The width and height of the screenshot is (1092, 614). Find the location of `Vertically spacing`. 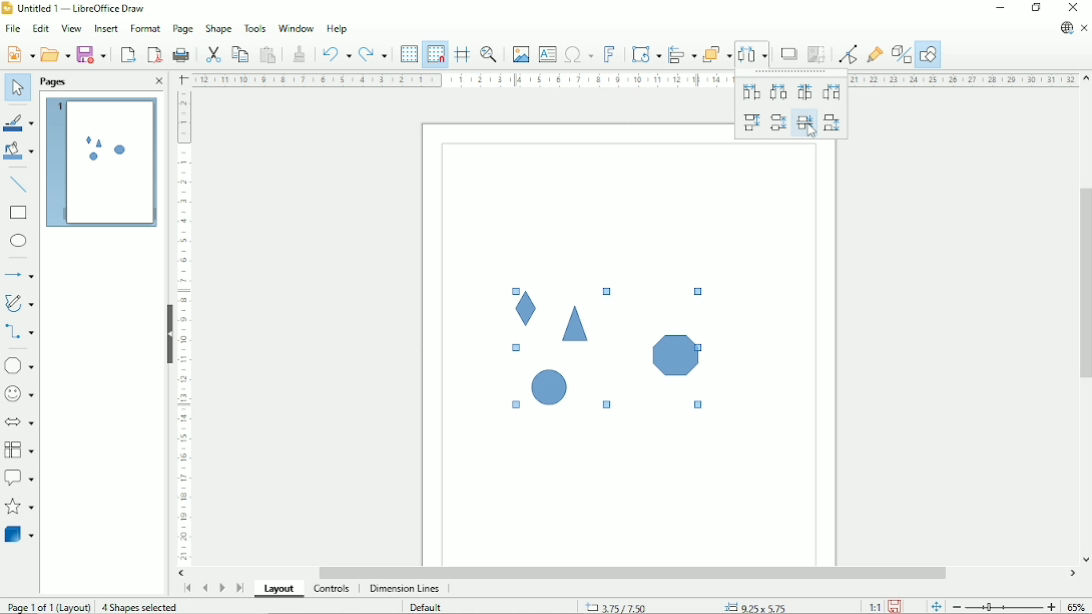

Vertically spacing is located at coordinates (805, 125).